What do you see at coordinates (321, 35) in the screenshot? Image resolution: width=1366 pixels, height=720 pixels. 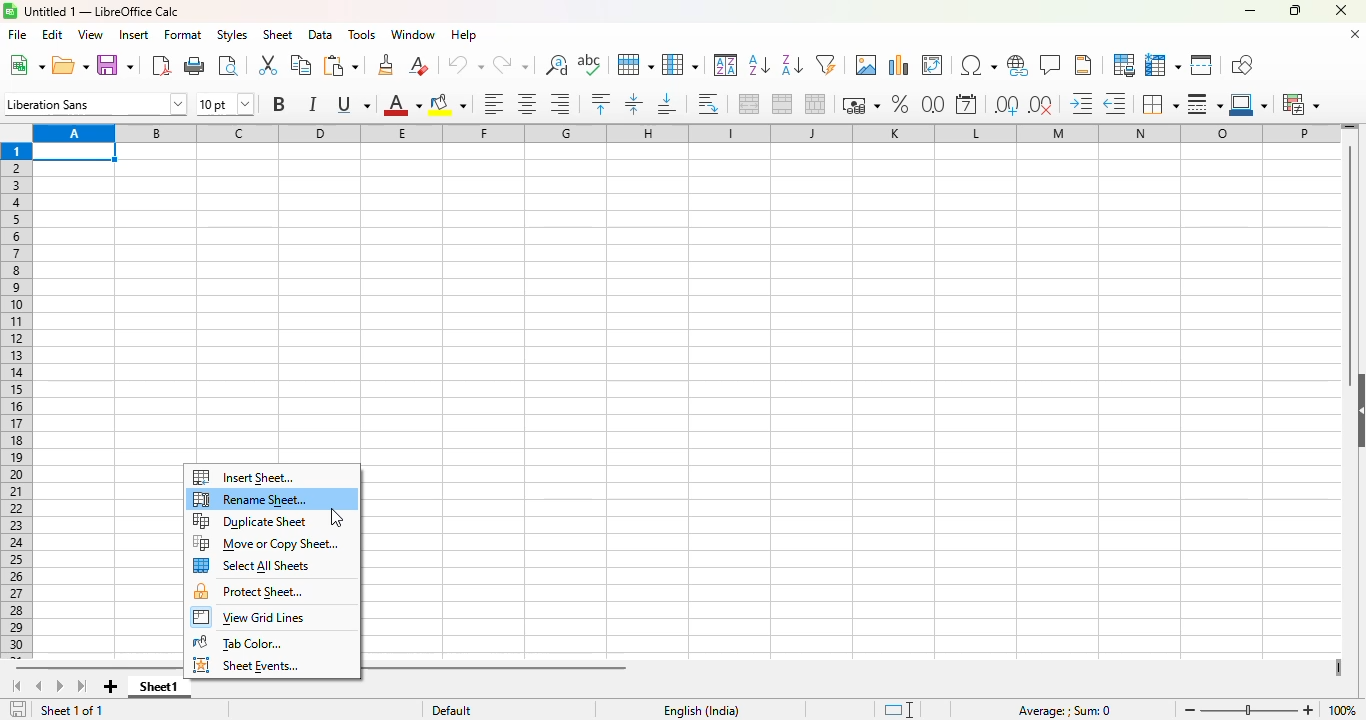 I see `data` at bounding box center [321, 35].